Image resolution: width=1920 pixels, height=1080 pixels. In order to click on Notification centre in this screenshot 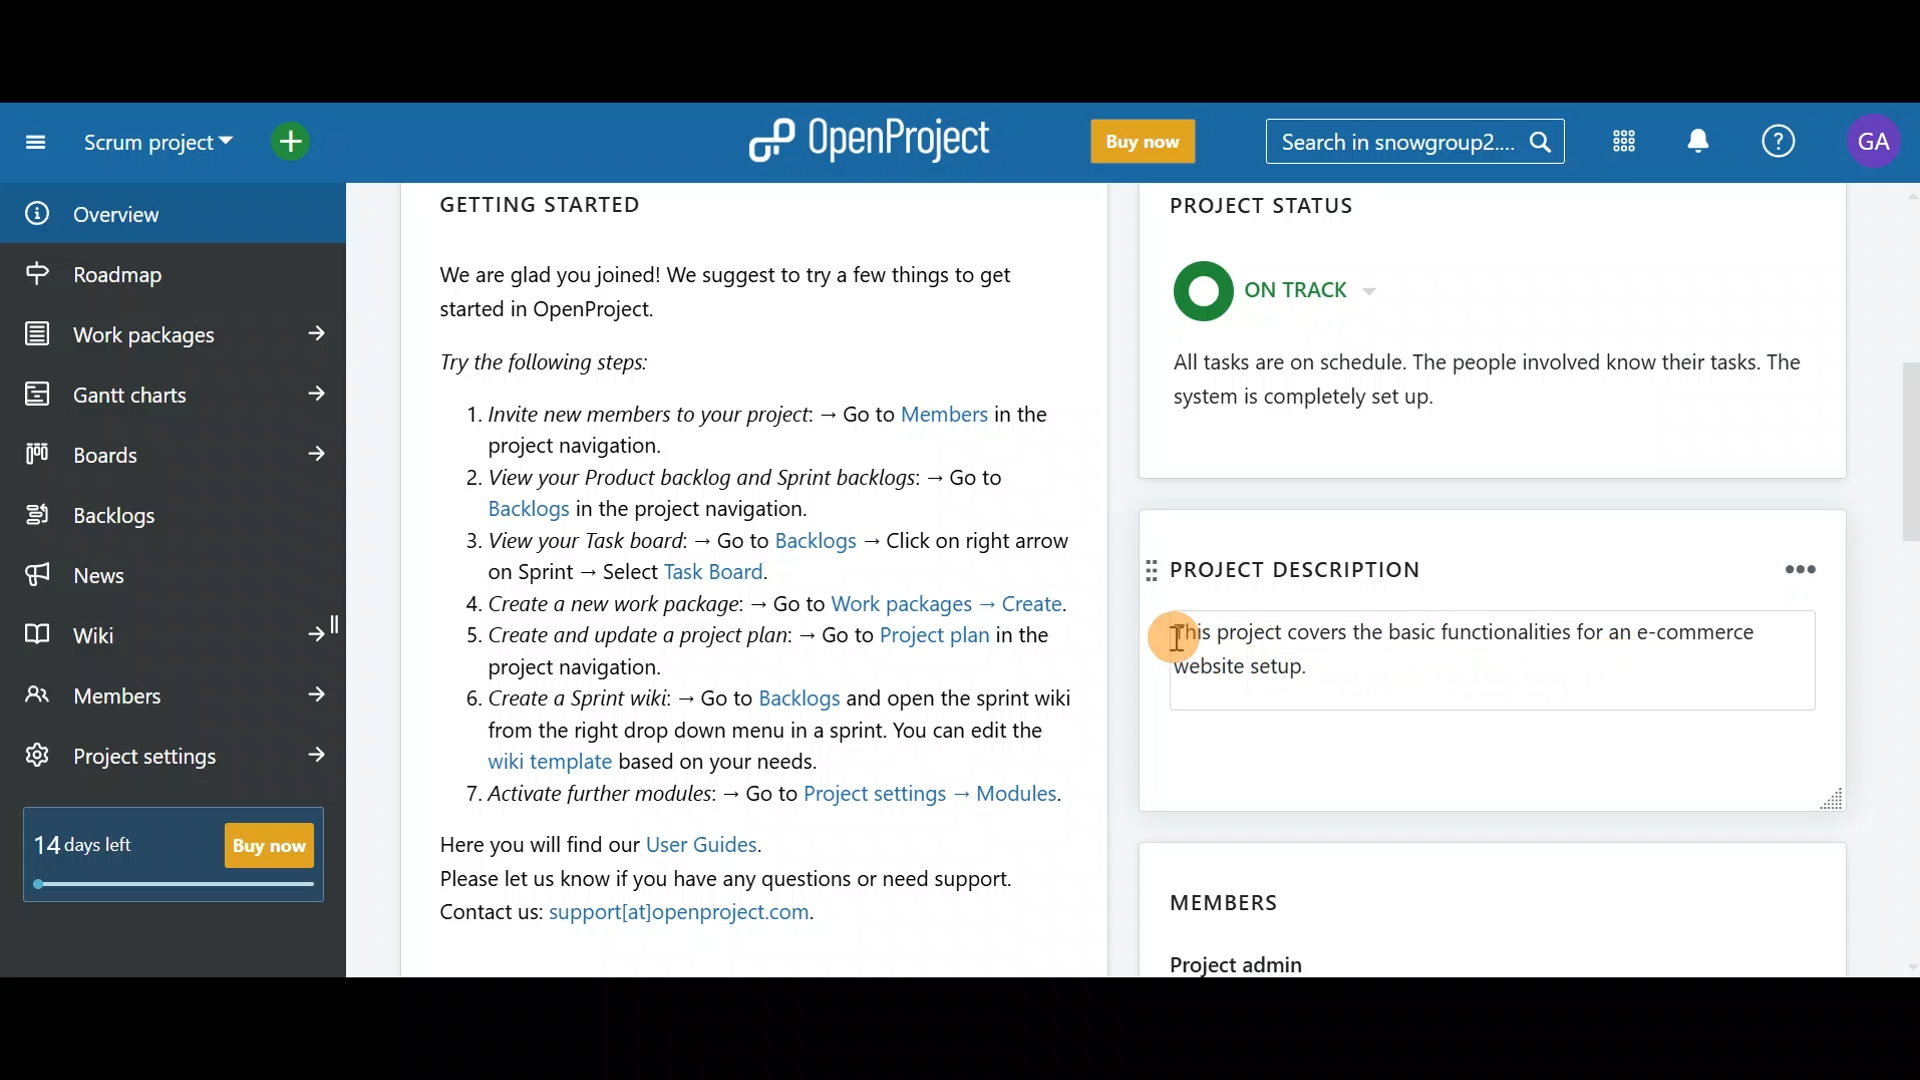, I will do `click(1693, 140)`.